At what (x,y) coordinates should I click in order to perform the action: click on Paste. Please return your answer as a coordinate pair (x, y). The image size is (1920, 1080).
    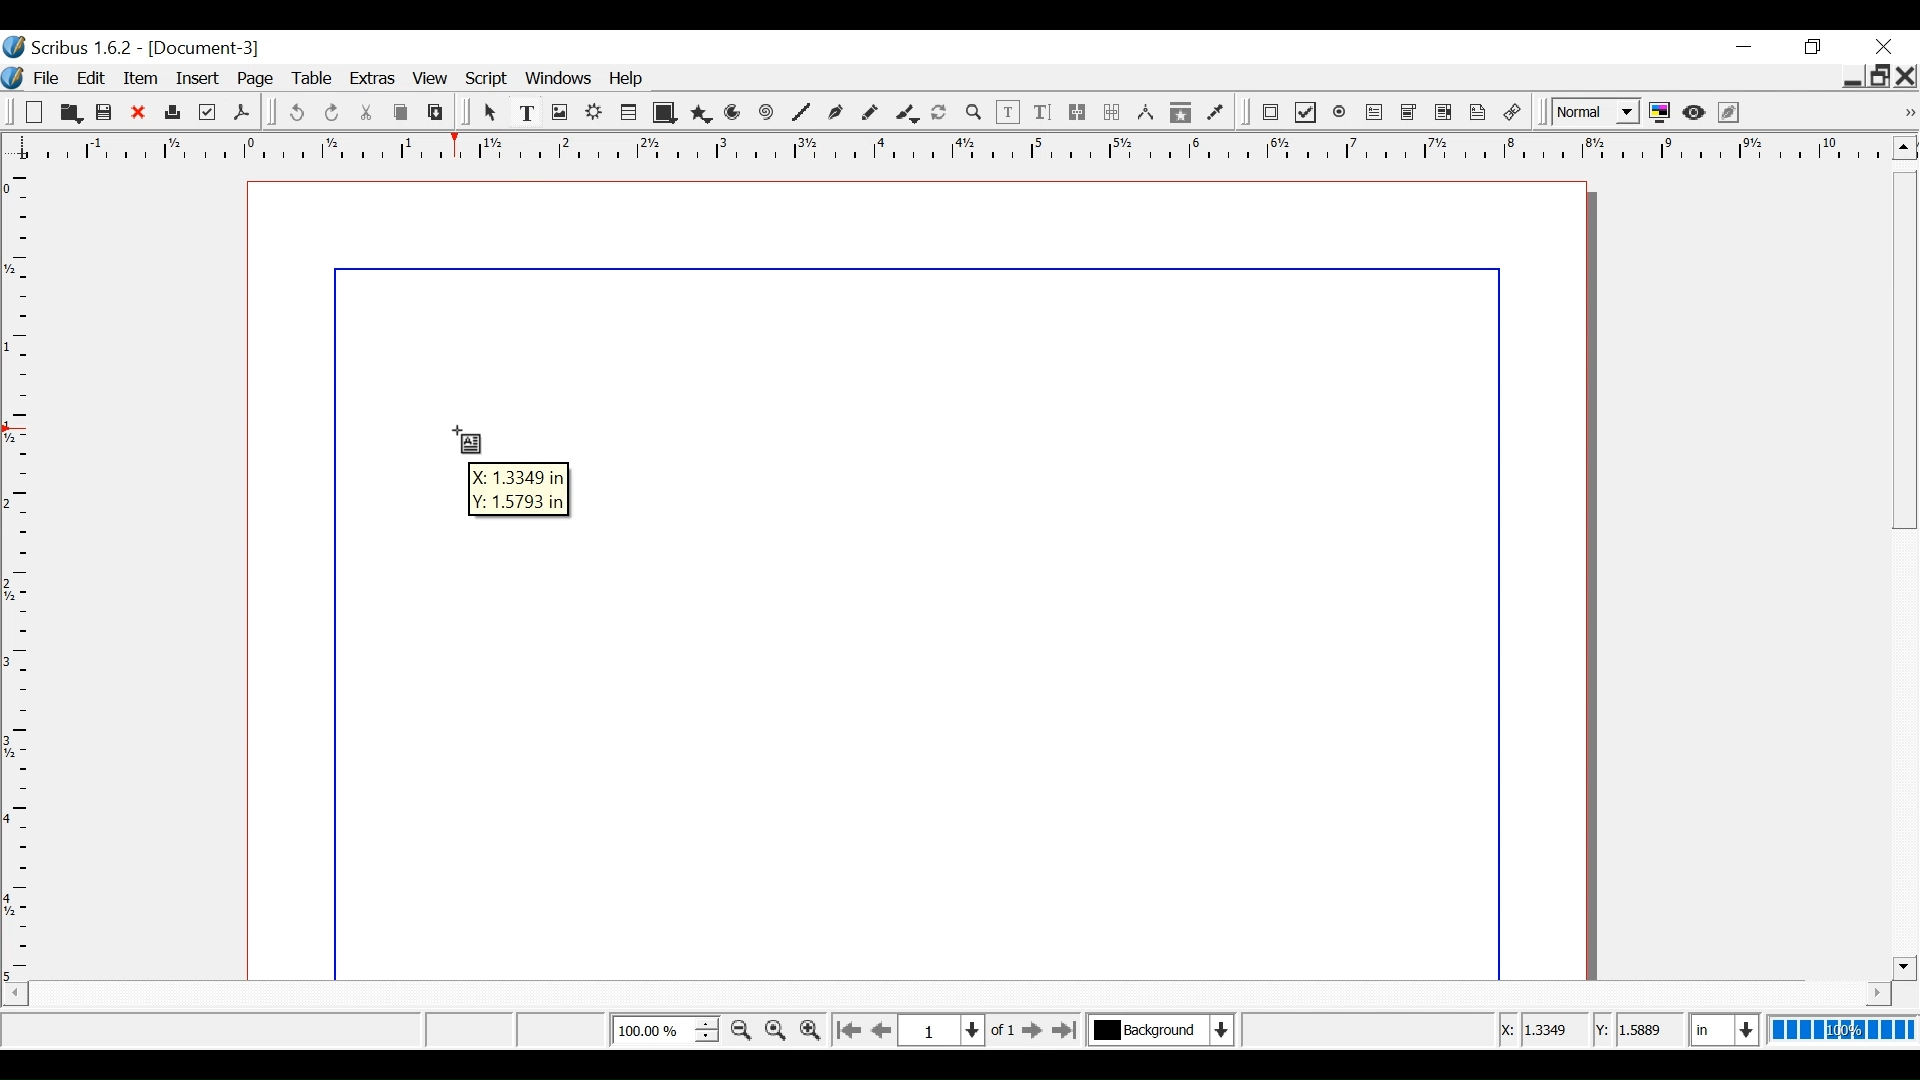
    Looking at the image, I should click on (439, 111).